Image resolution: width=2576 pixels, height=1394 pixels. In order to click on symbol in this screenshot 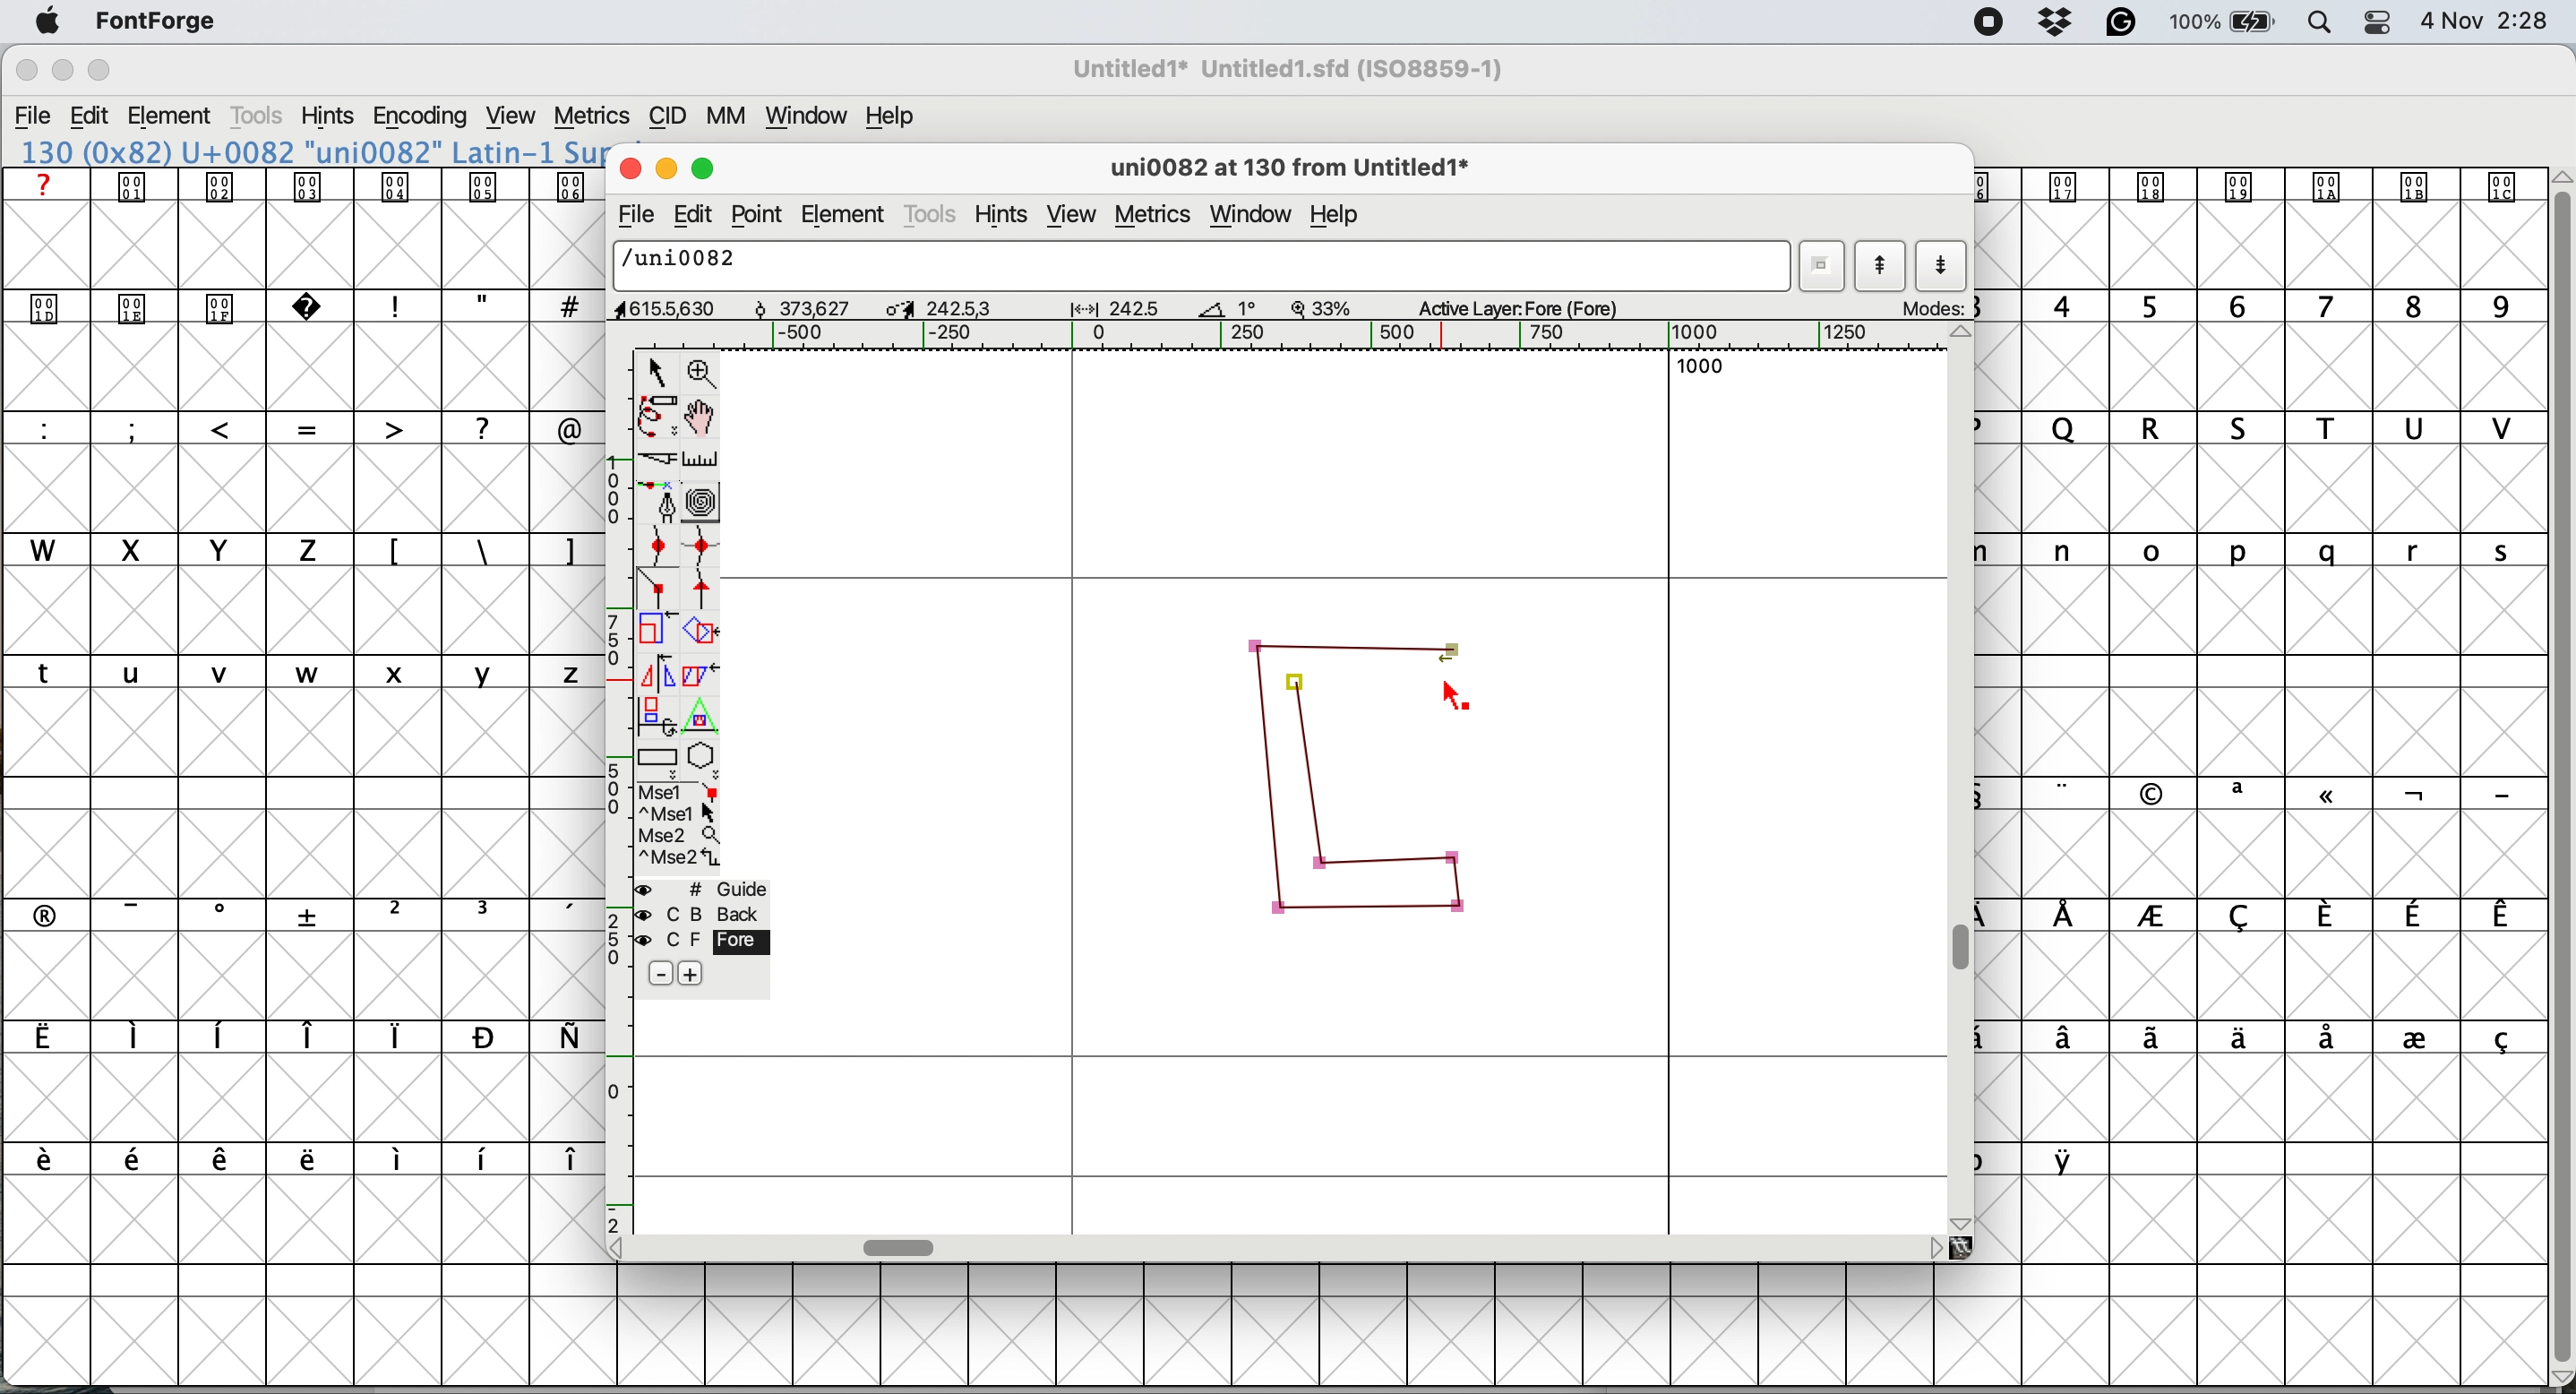, I will do `click(2070, 1159)`.